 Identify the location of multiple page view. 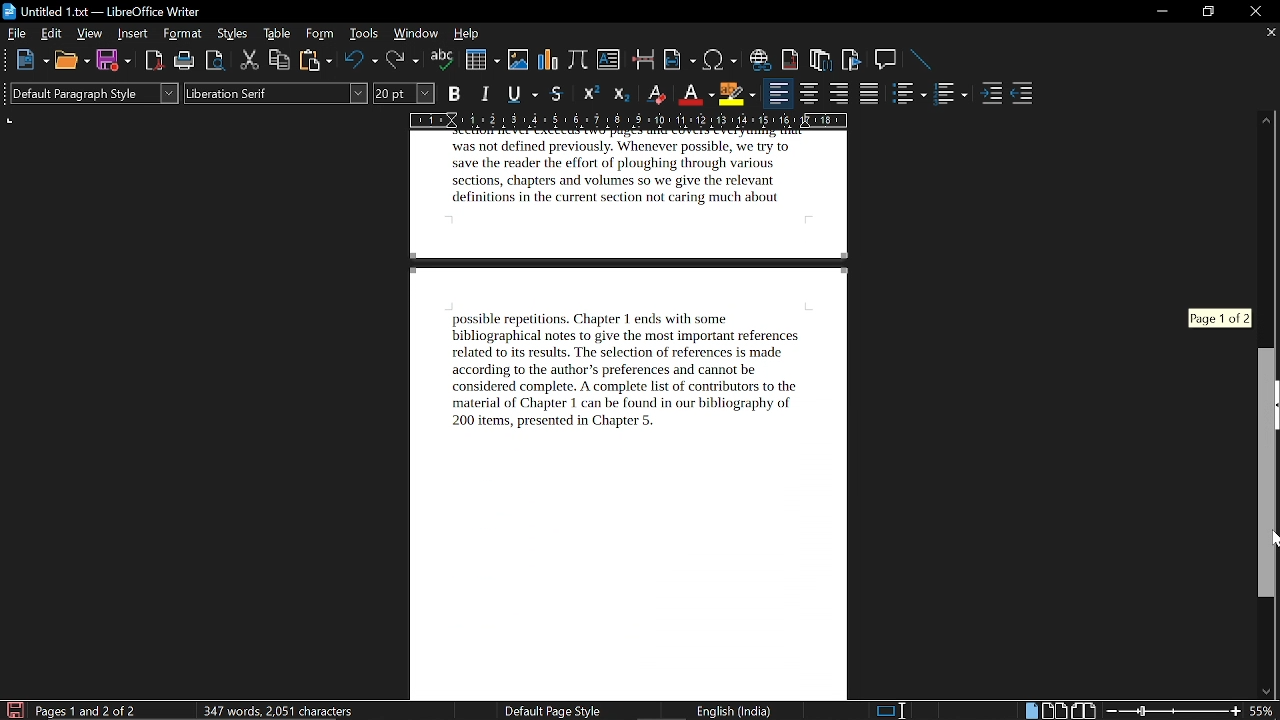
(1054, 710).